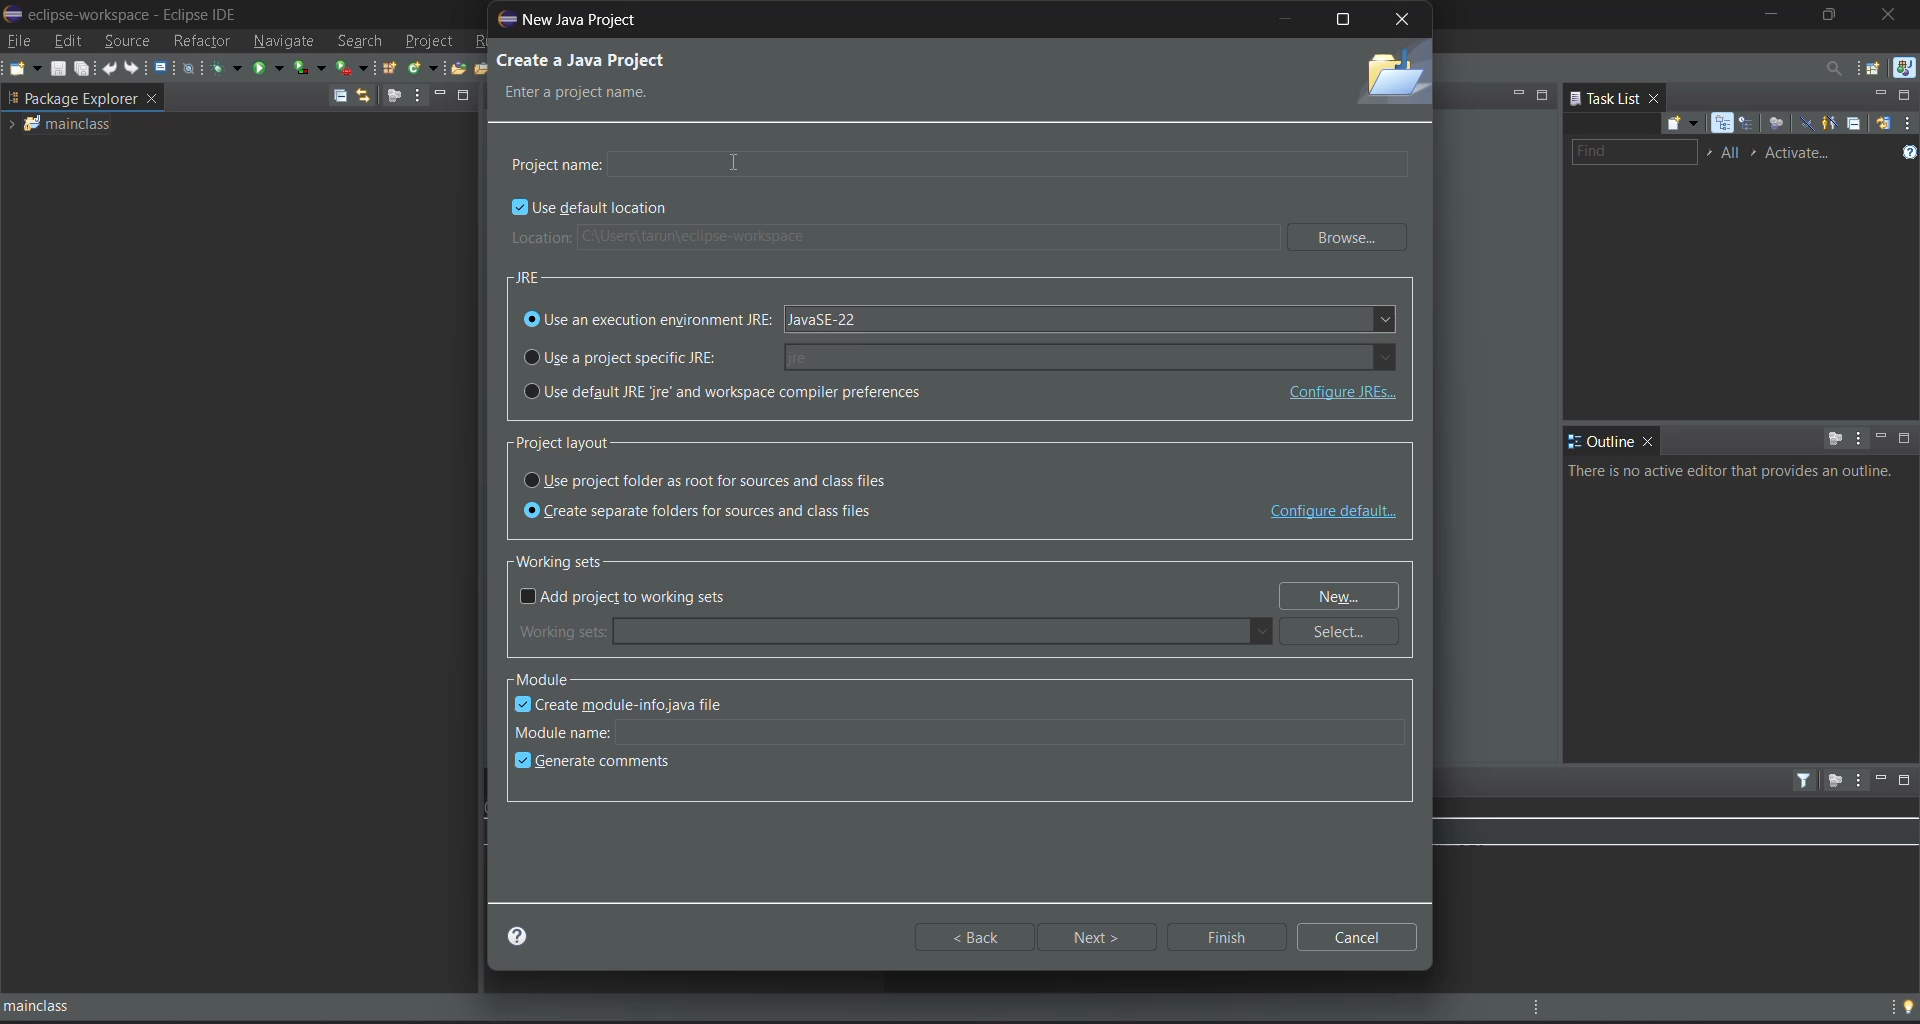 The height and width of the screenshot is (1024, 1920). What do you see at coordinates (1402, 22) in the screenshot?
I see `close` at bounding box center [1402, 22].